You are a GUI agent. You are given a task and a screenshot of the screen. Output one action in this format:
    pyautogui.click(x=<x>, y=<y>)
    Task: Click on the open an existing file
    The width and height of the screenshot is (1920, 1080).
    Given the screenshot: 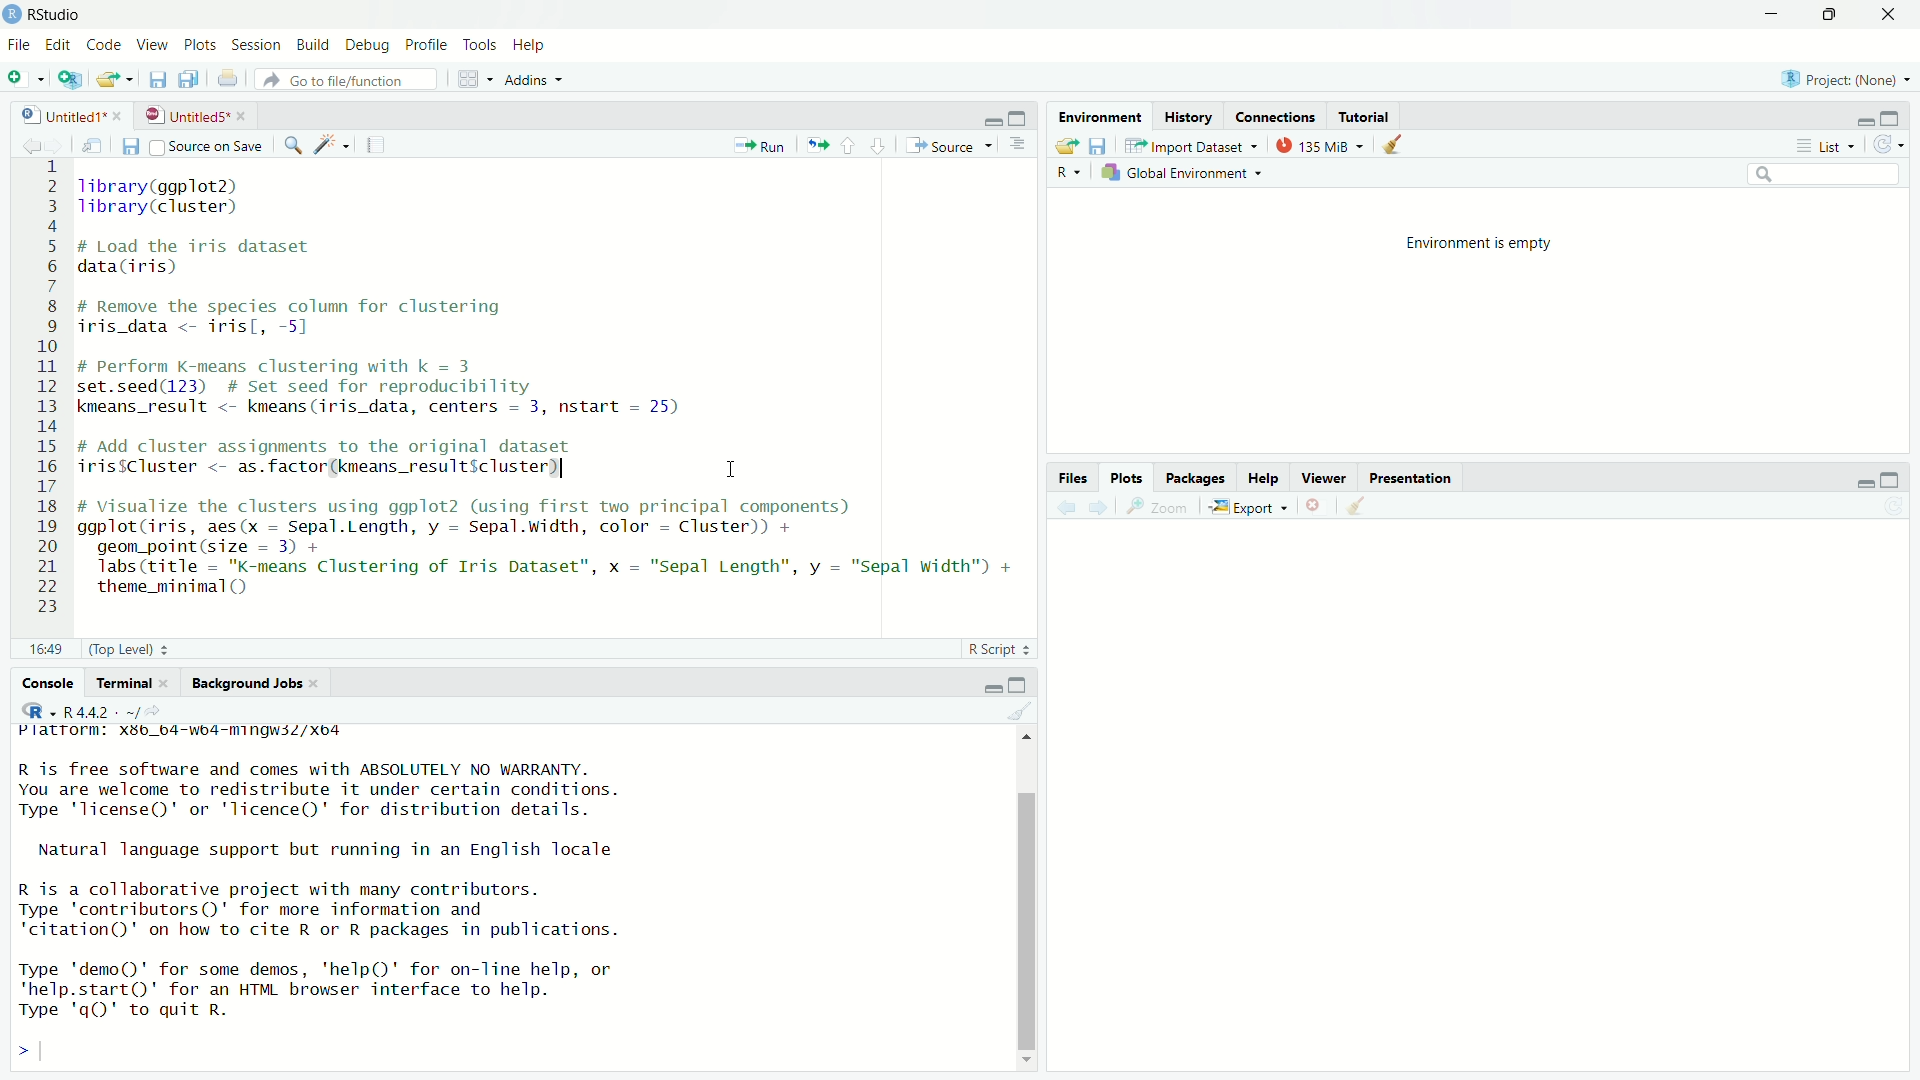 What is the action you would take?
    pyautogui.click(x=114, y=78)
    